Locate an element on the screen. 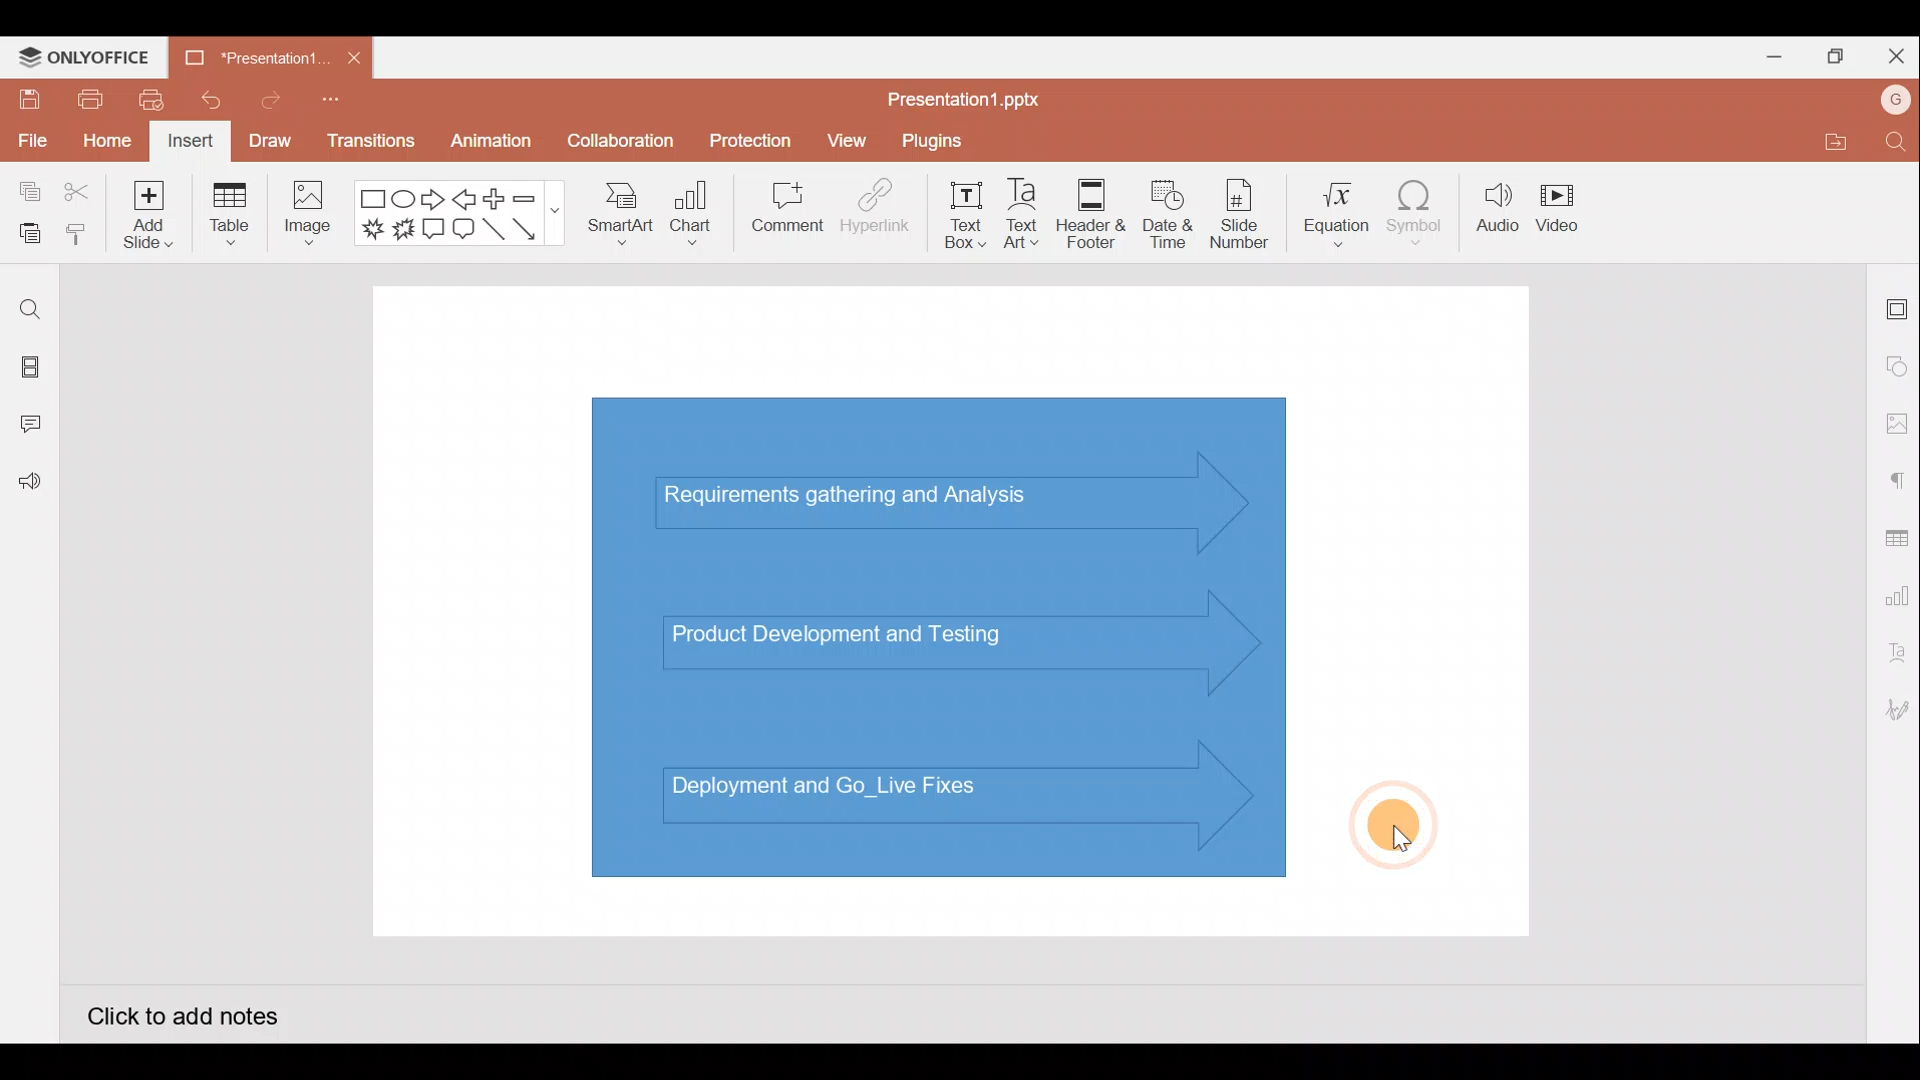 This screenshot has height=1080, width=1920. Print file is located at coordinates (88, 98).